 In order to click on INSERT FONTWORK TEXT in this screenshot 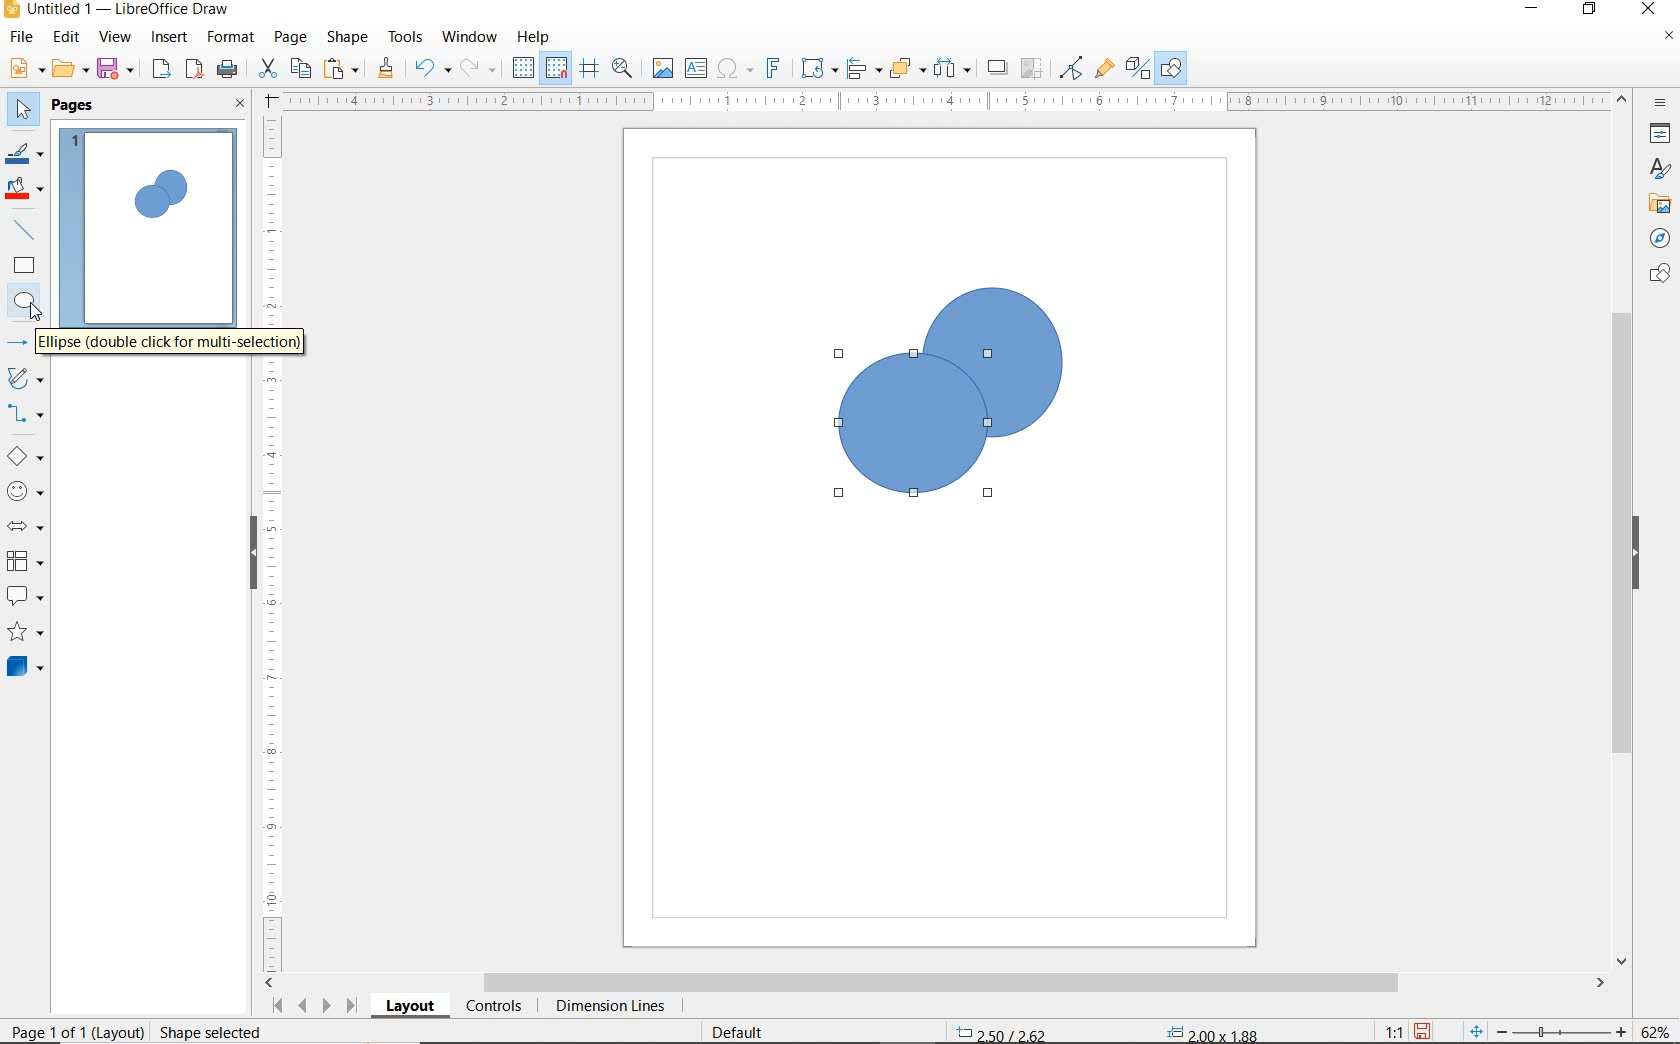, I will do `click(771, 68)`.